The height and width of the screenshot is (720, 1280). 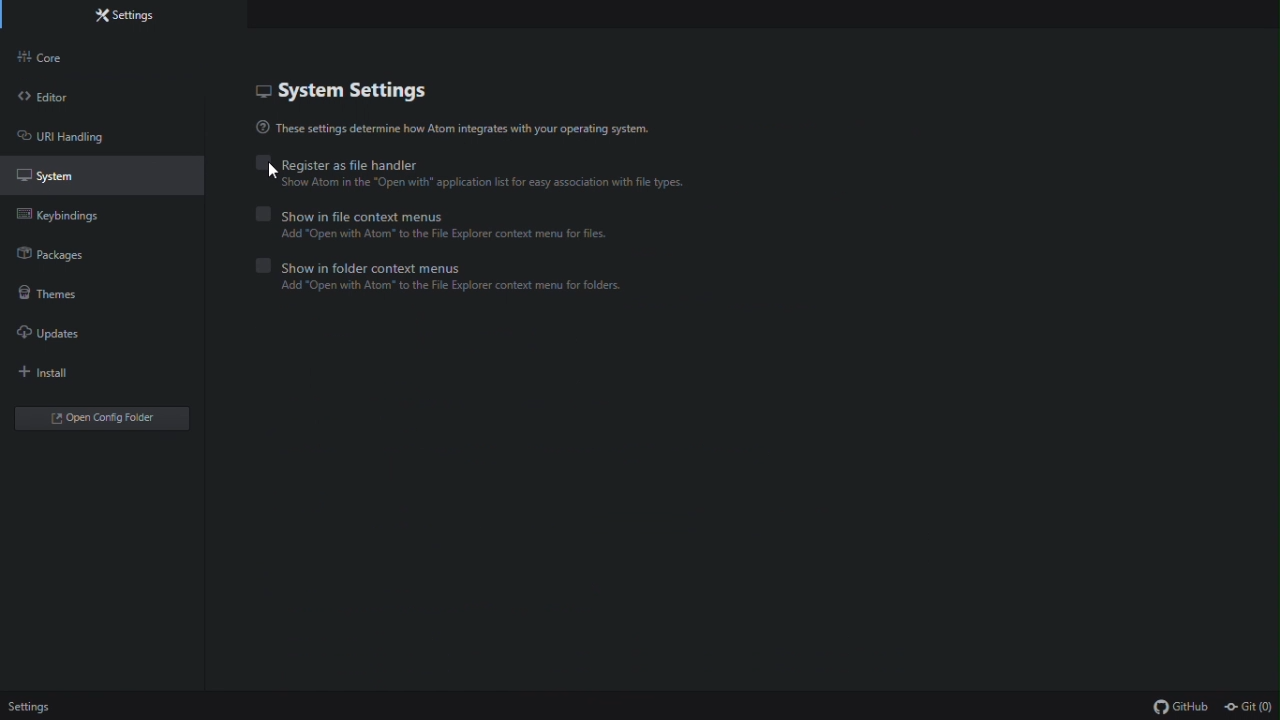 What do you see at coordinates (1250, 707) in the screenshot?
I see `git ` at bounding box center [1250, 707].